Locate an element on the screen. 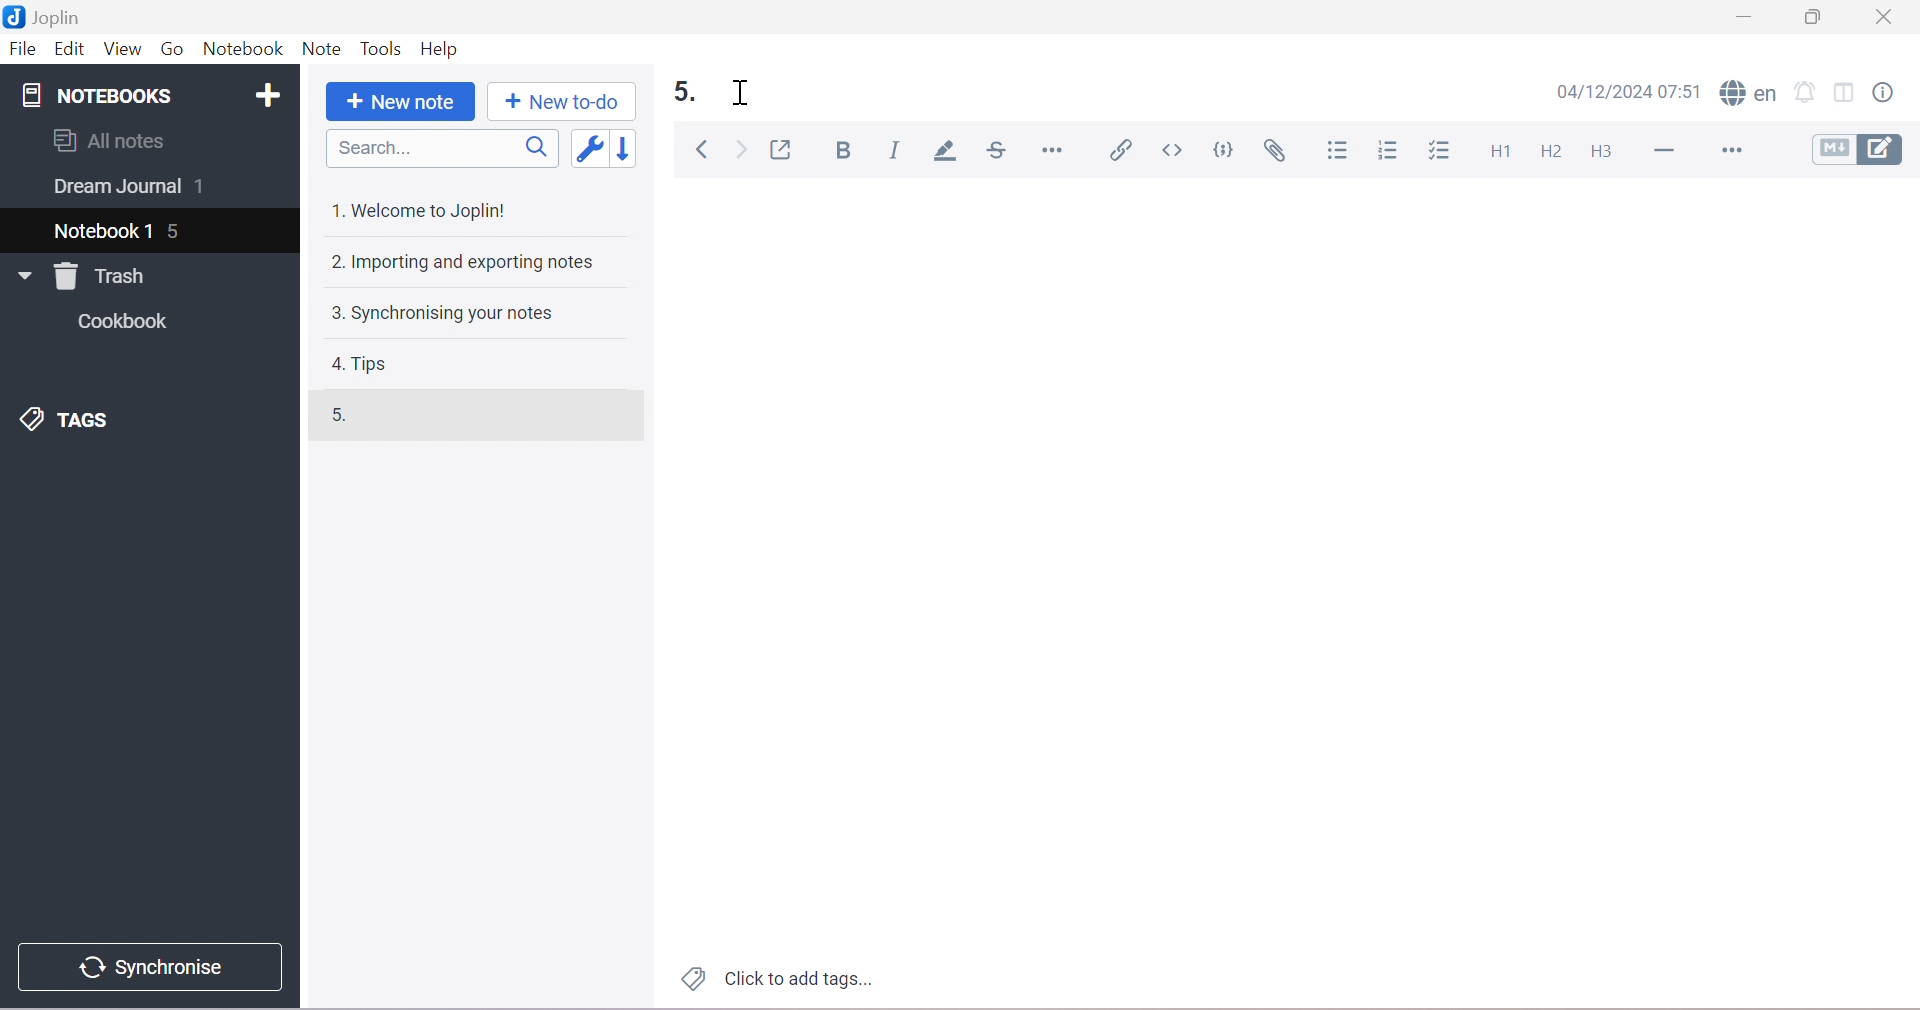 The width and height of the screenshot is (1920, 1010). Toggle editors is located at coordinates (1863, 149).